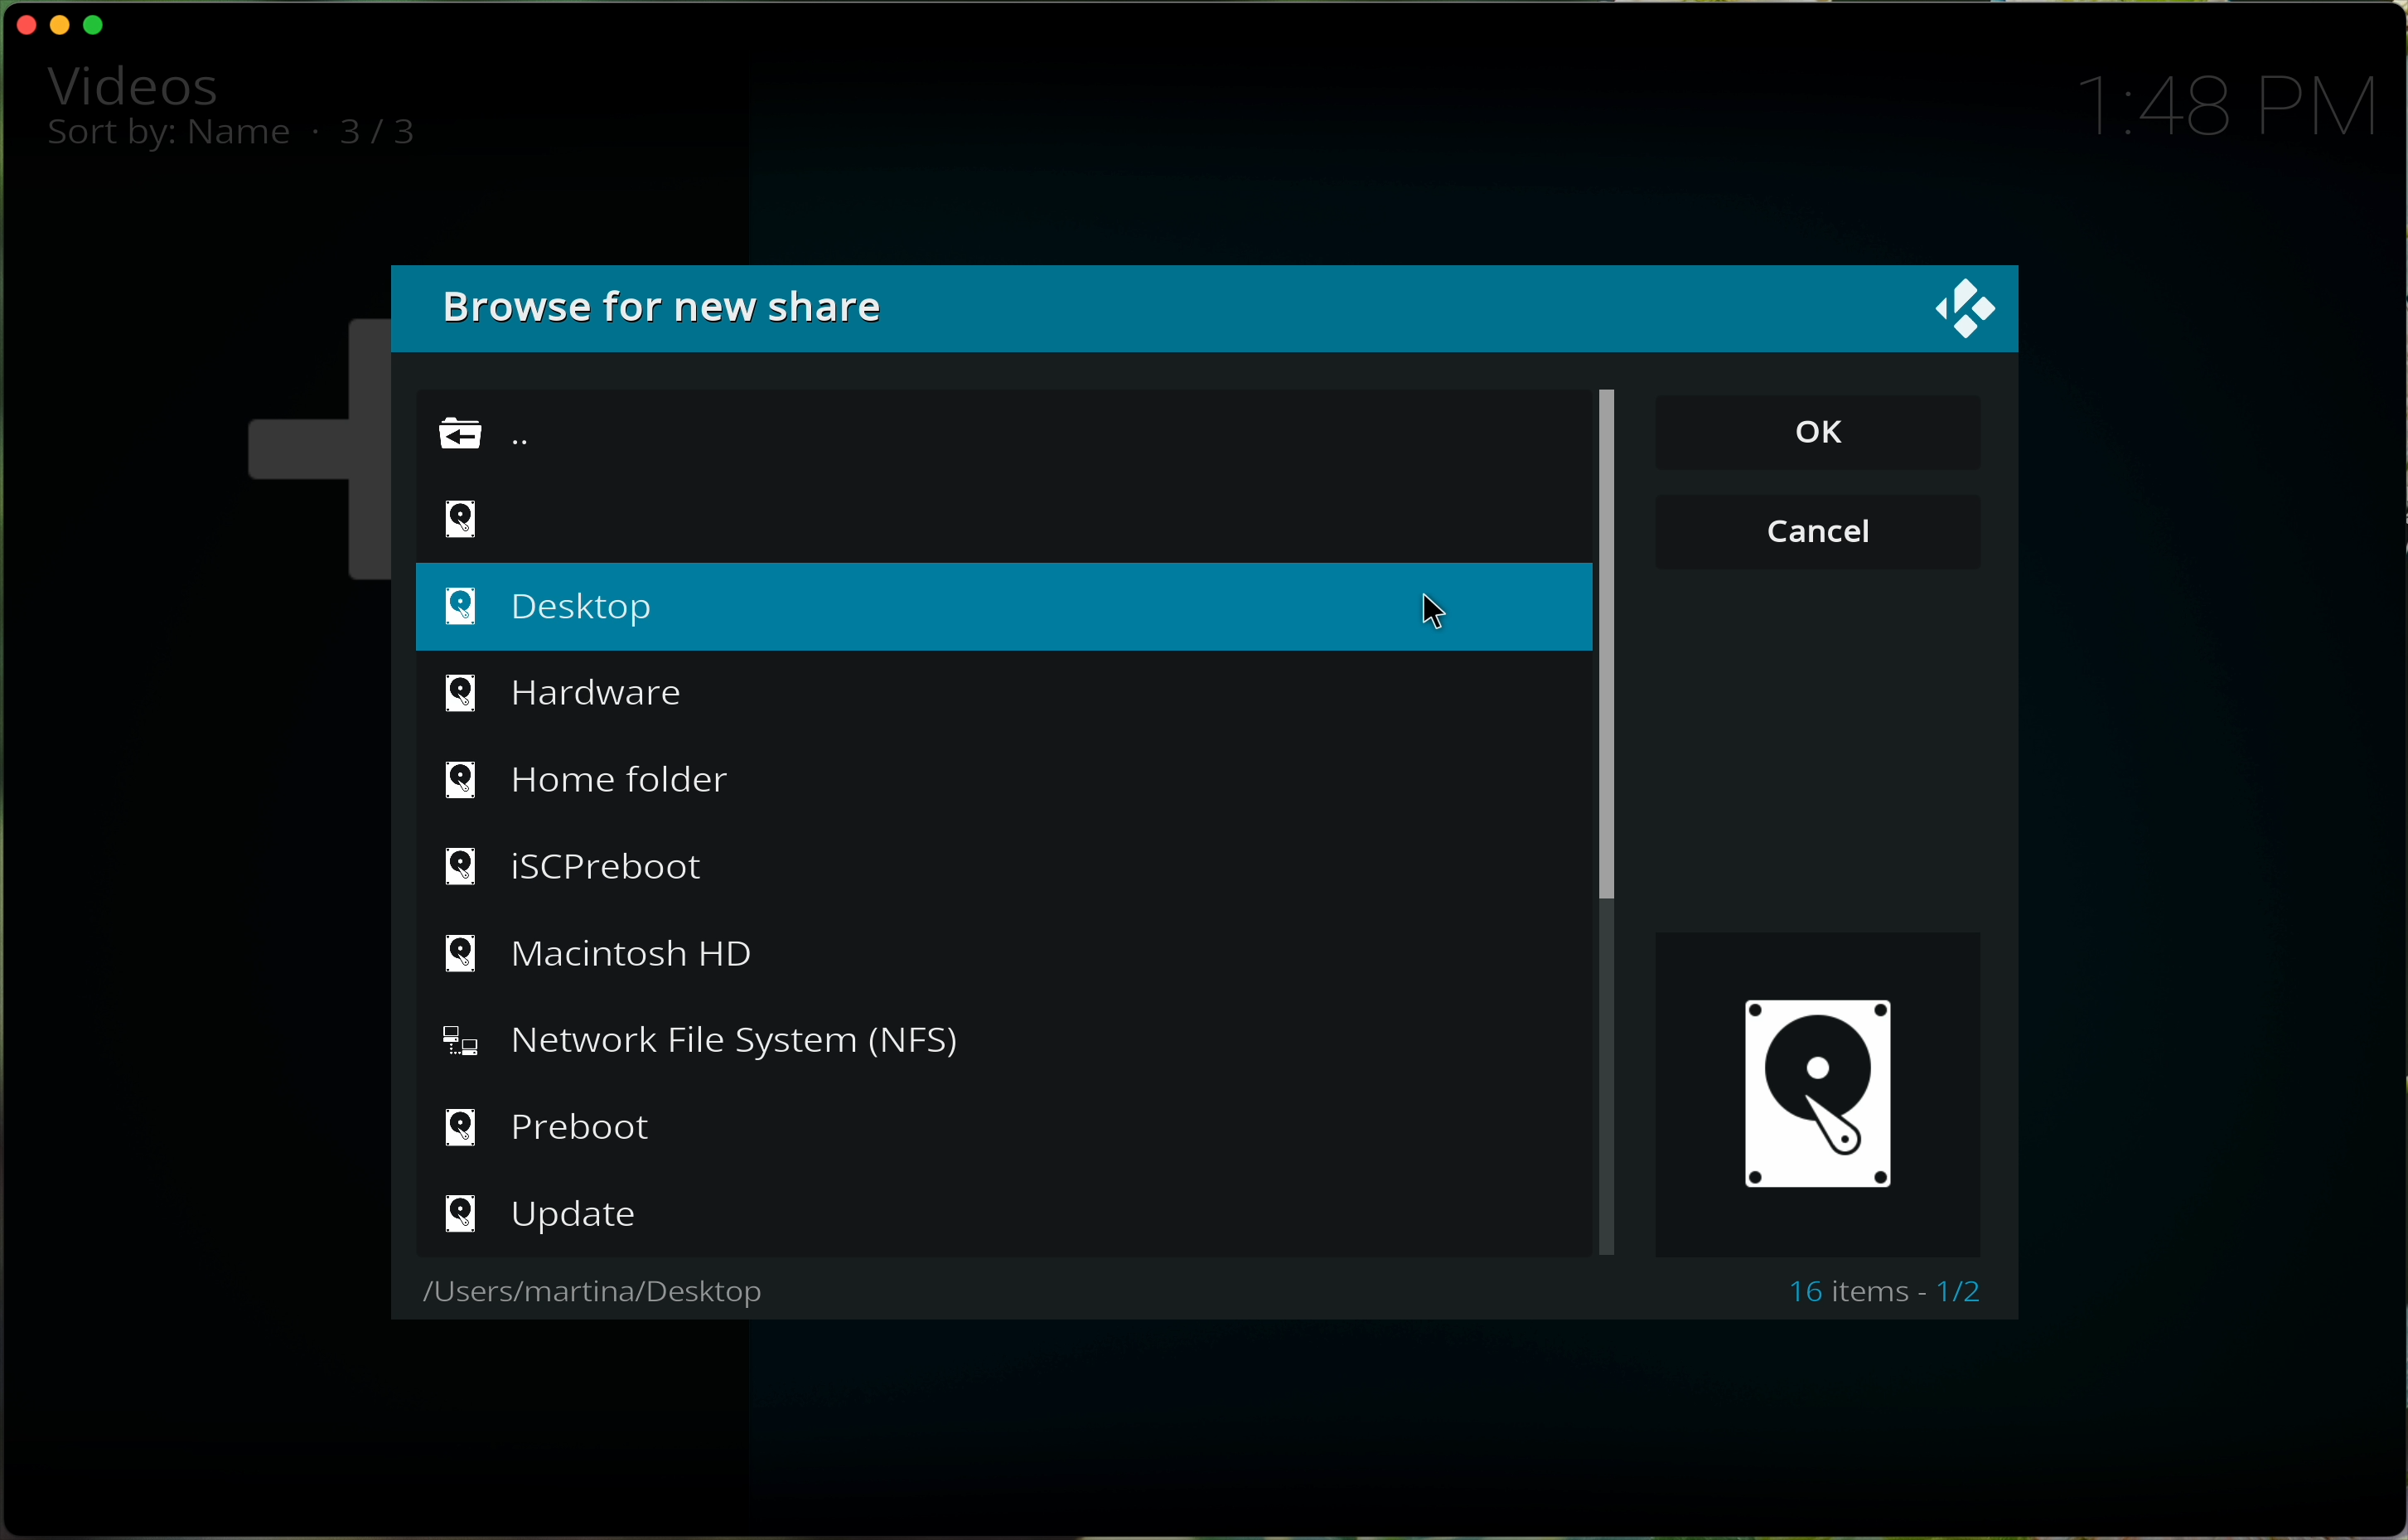 The image size is (2408, 1540). I want to click on maximise, so click(100, 27).